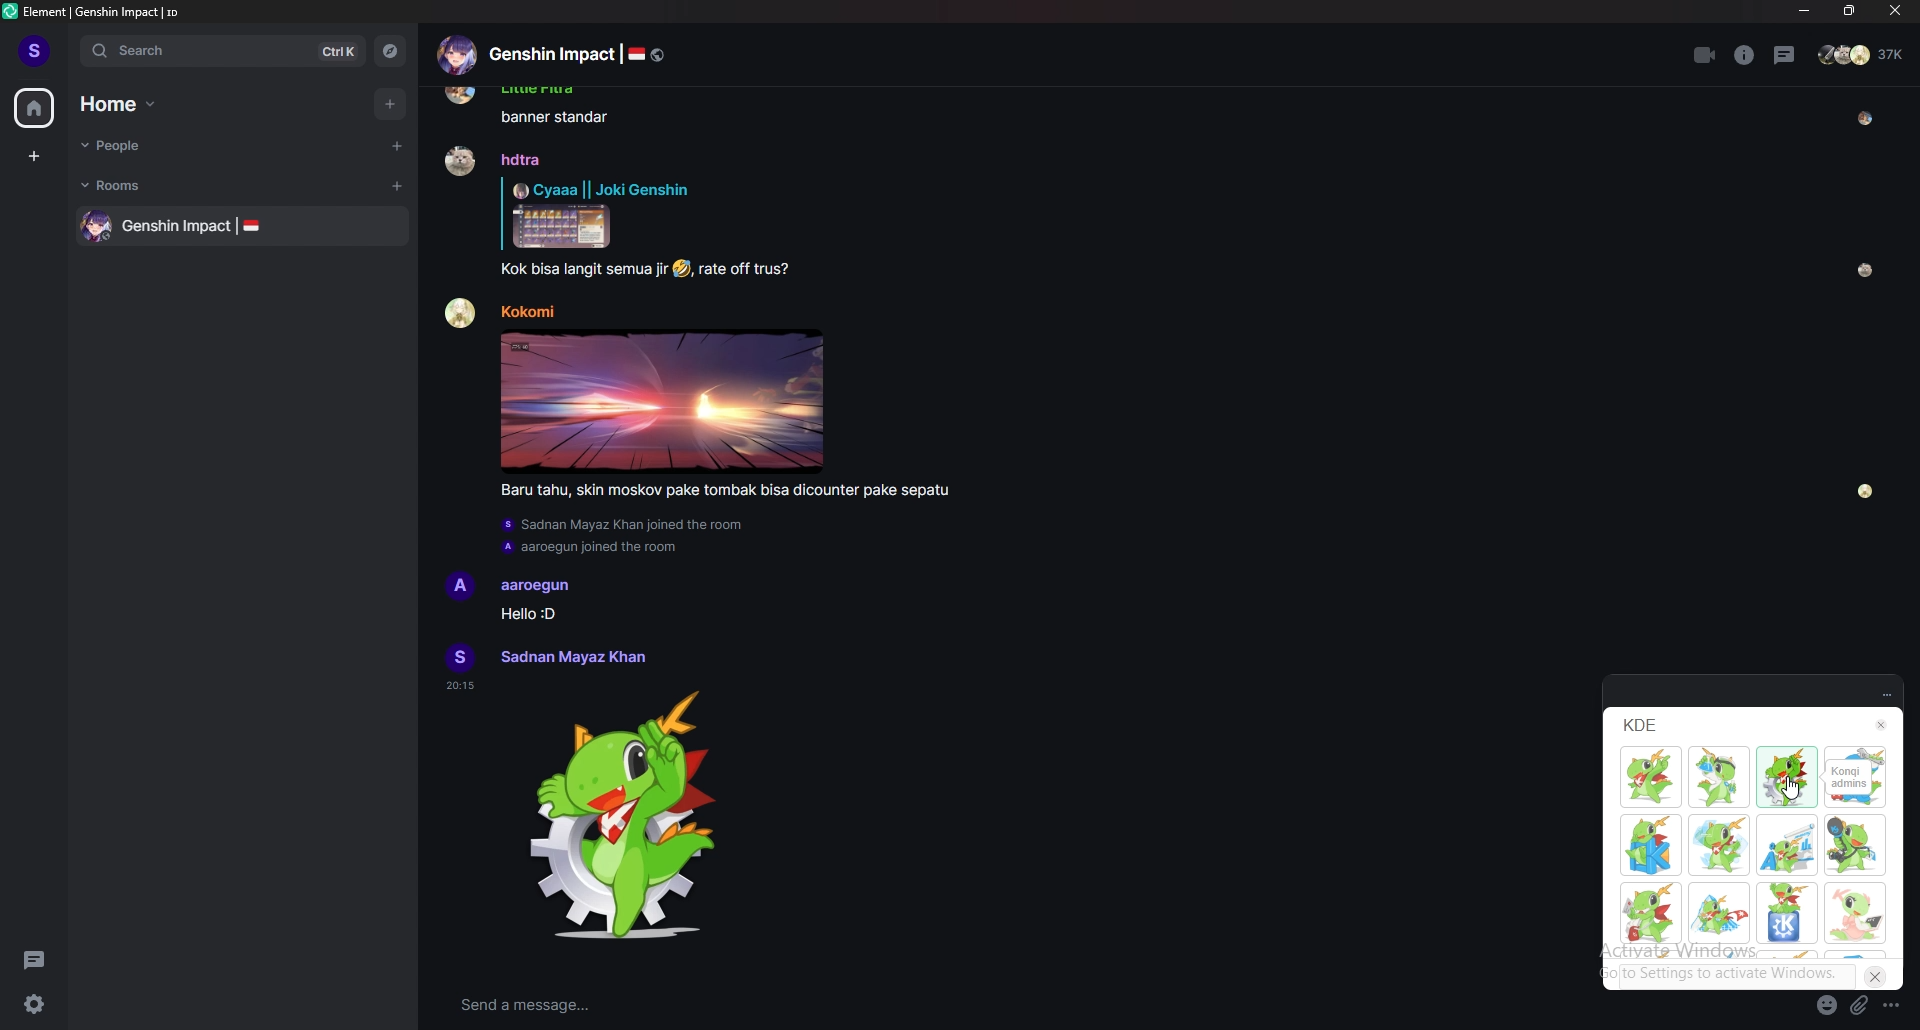 Image resolution: width=1920 pixels, height=1030 pixels. Describe the element at coordinates (636, 54) in the screenshot. I see `Indonesian flag` at that location.